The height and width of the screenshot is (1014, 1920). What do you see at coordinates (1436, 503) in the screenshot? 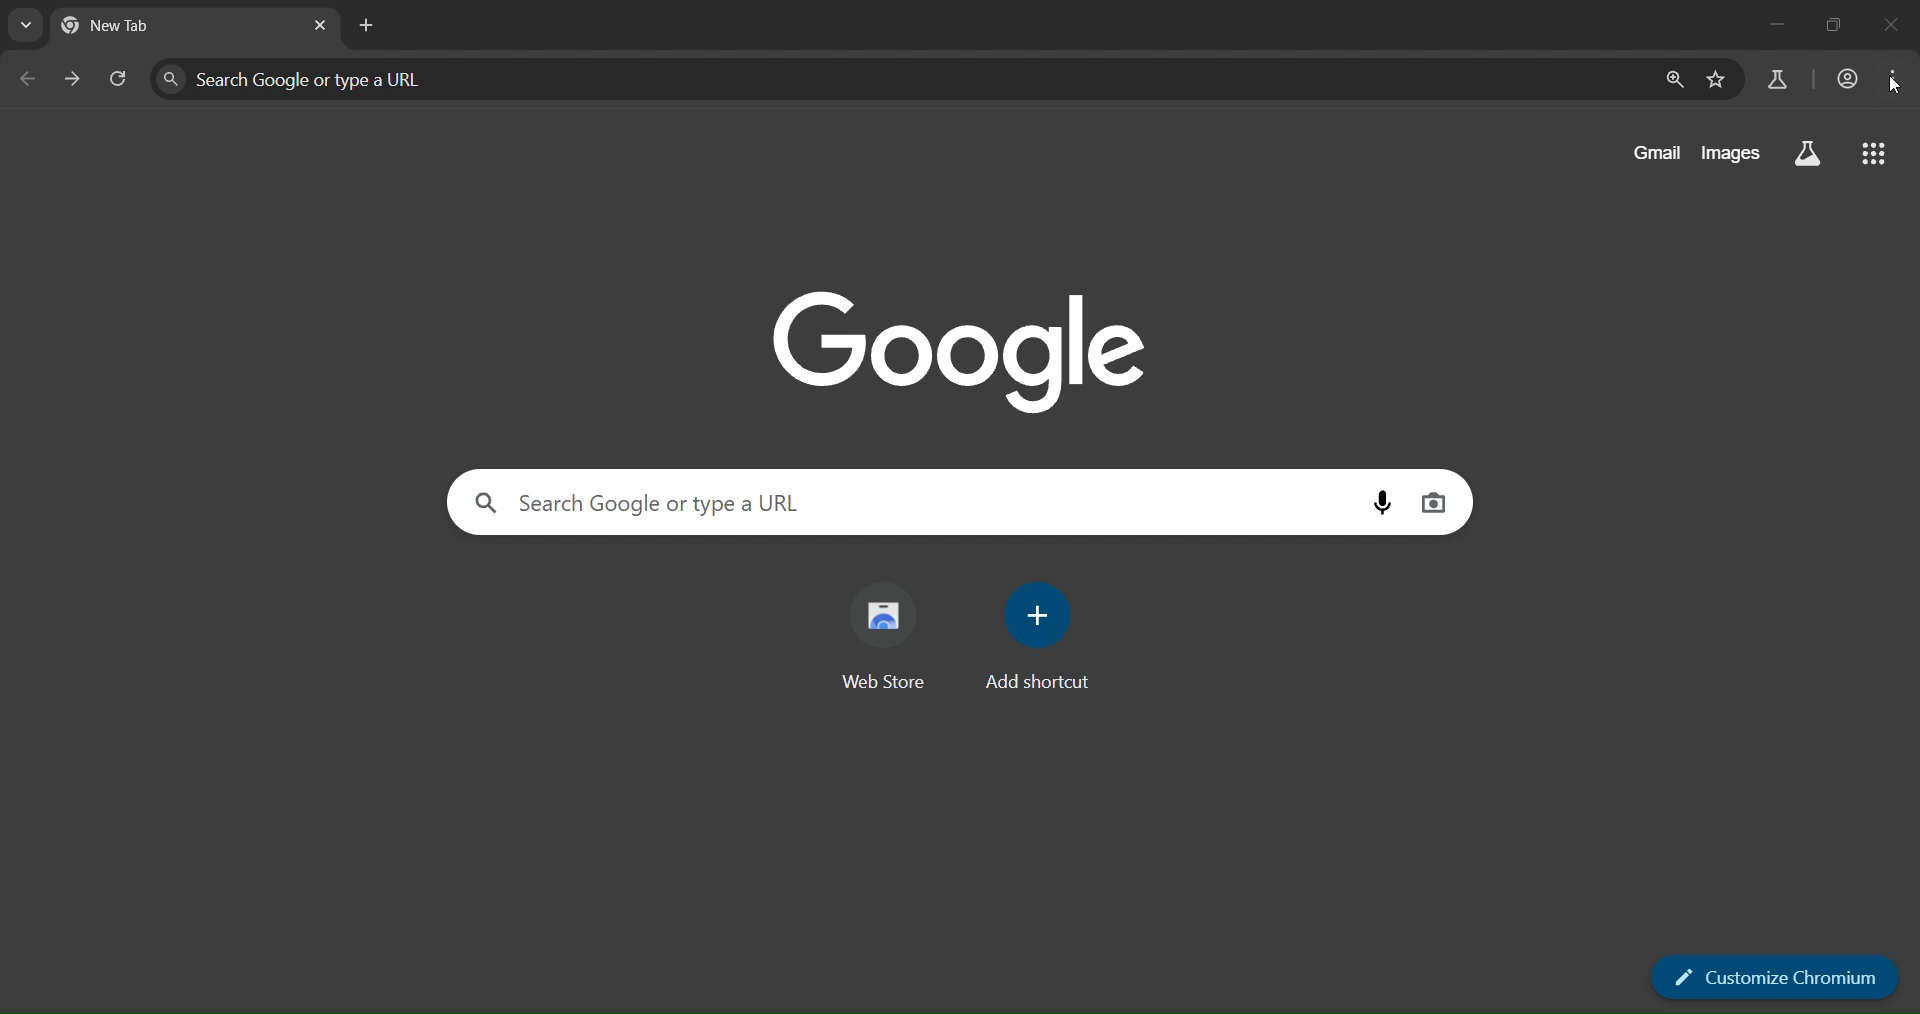
I see `image search` at bounding box center [1436, 503].